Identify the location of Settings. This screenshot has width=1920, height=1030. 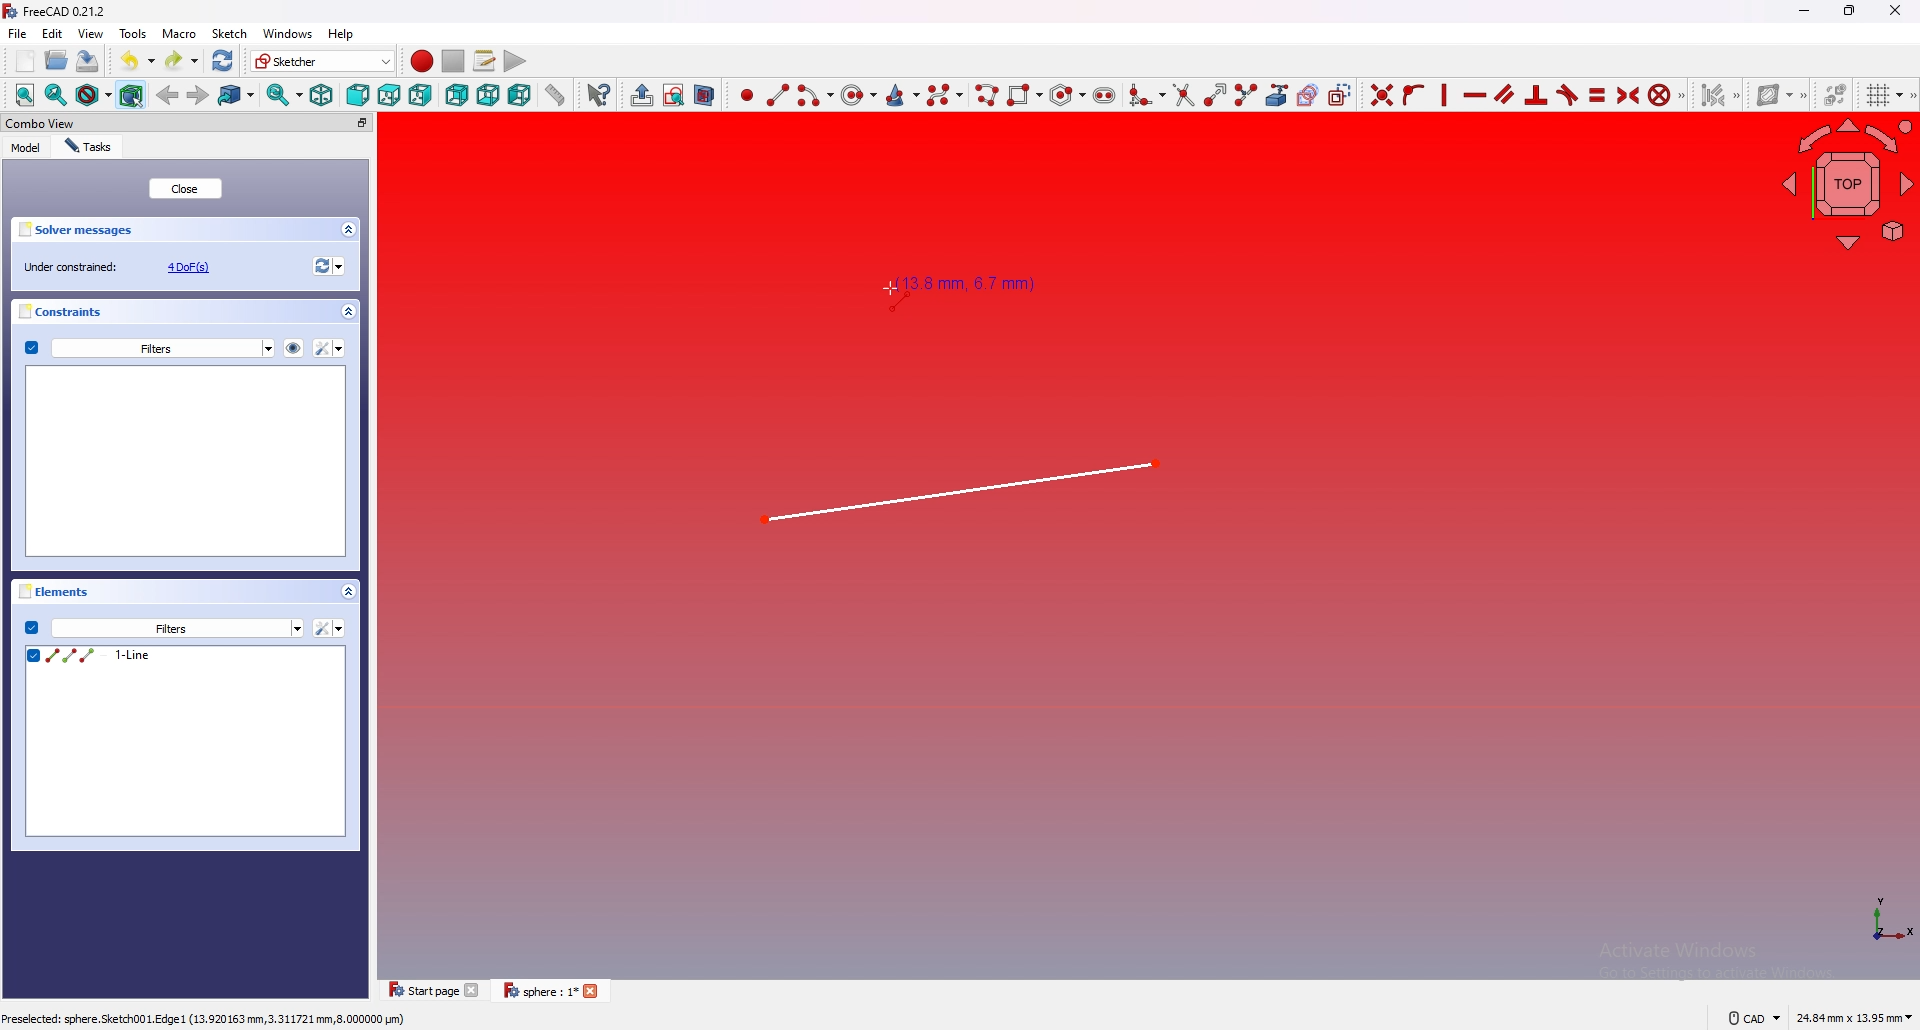
(330, 348).